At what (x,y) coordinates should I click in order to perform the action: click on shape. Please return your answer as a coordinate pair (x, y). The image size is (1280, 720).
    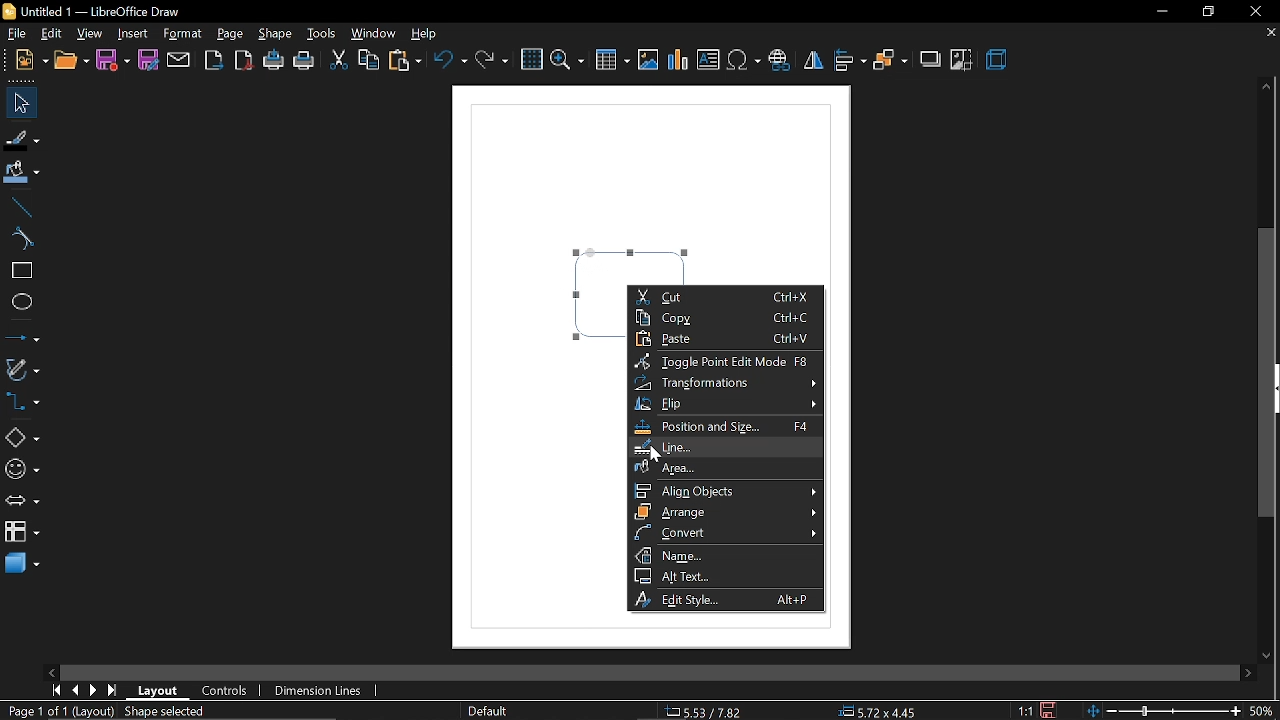
    Looking at the image, I should click on (277, 35).